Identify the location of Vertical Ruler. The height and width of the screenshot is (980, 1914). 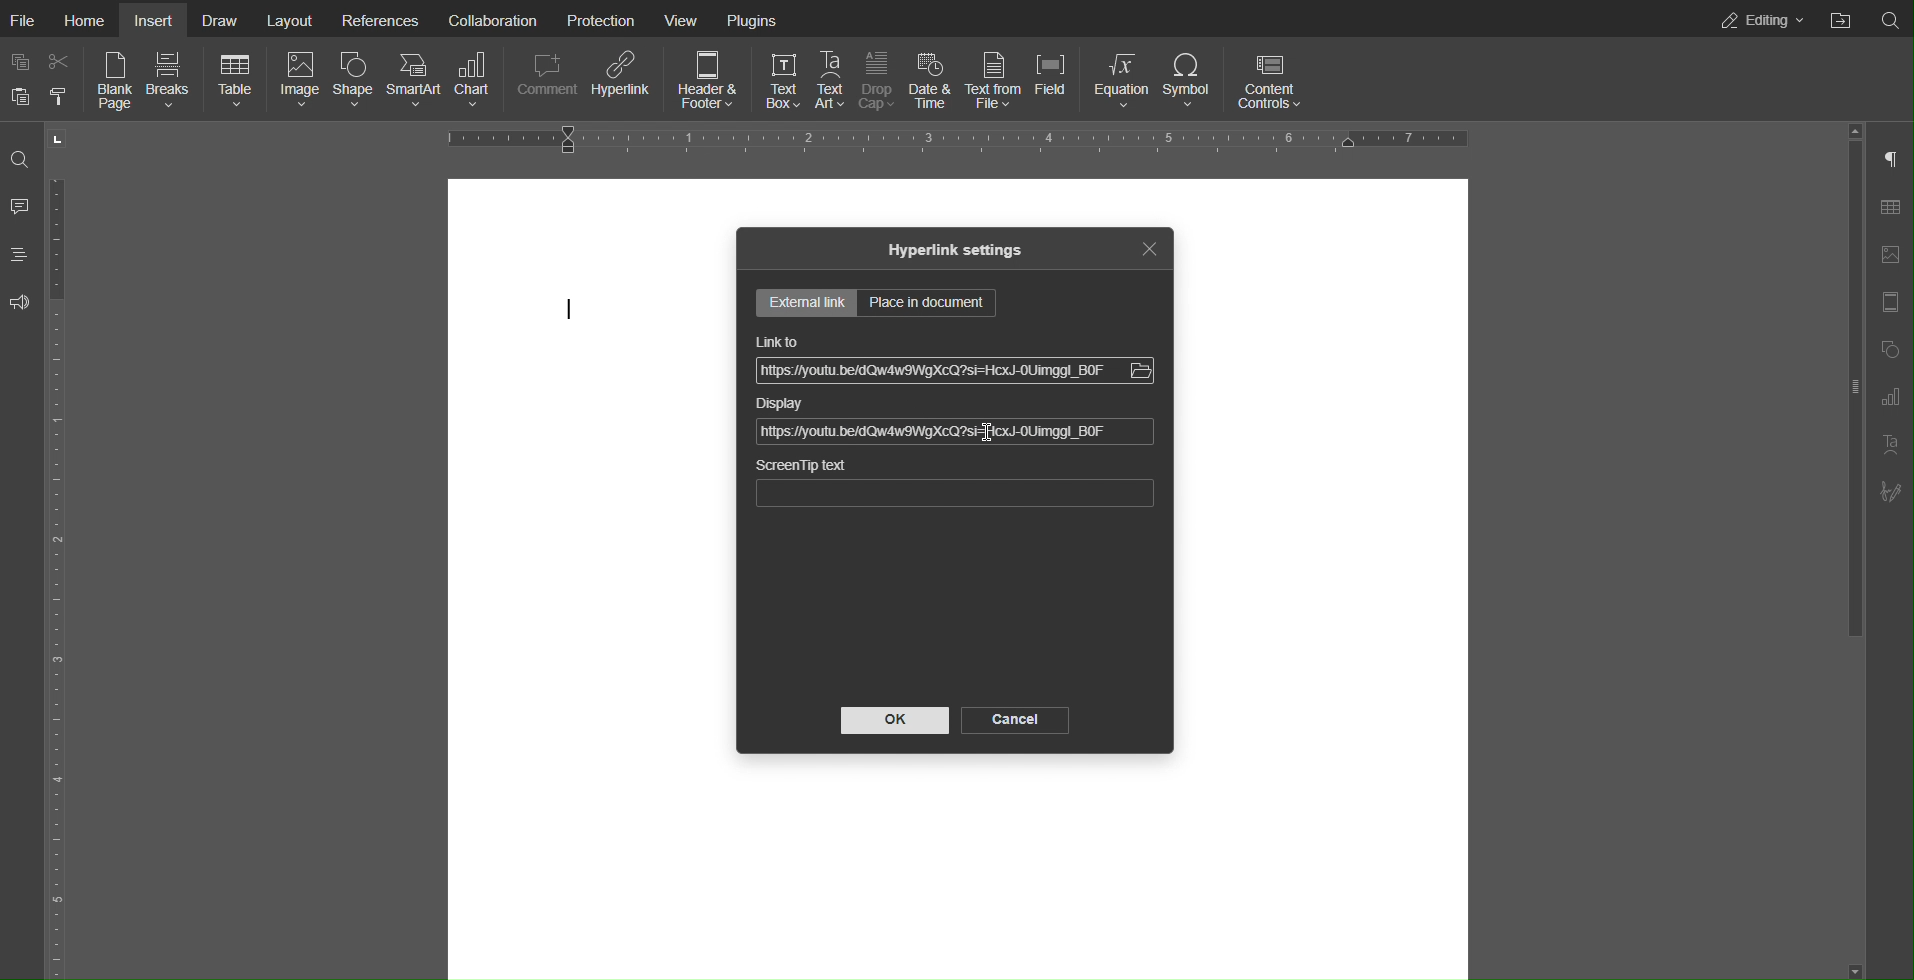
(64, 575).